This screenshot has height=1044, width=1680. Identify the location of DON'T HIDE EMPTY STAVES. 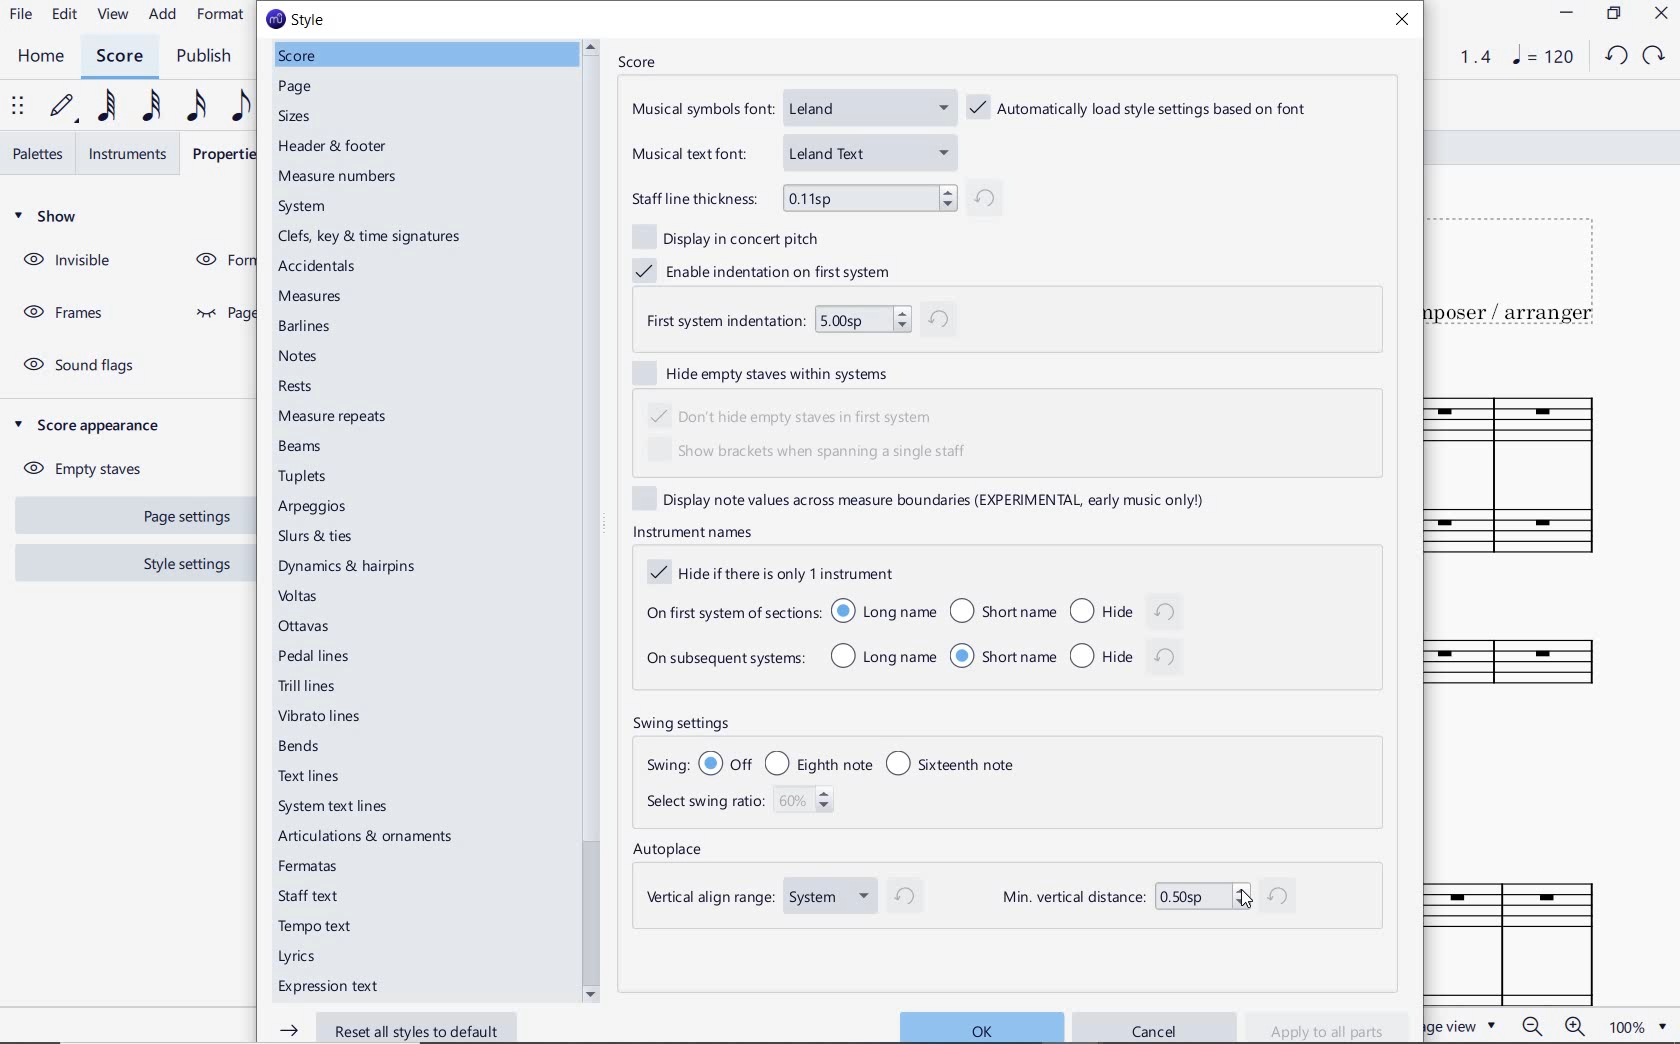
(796, 414).